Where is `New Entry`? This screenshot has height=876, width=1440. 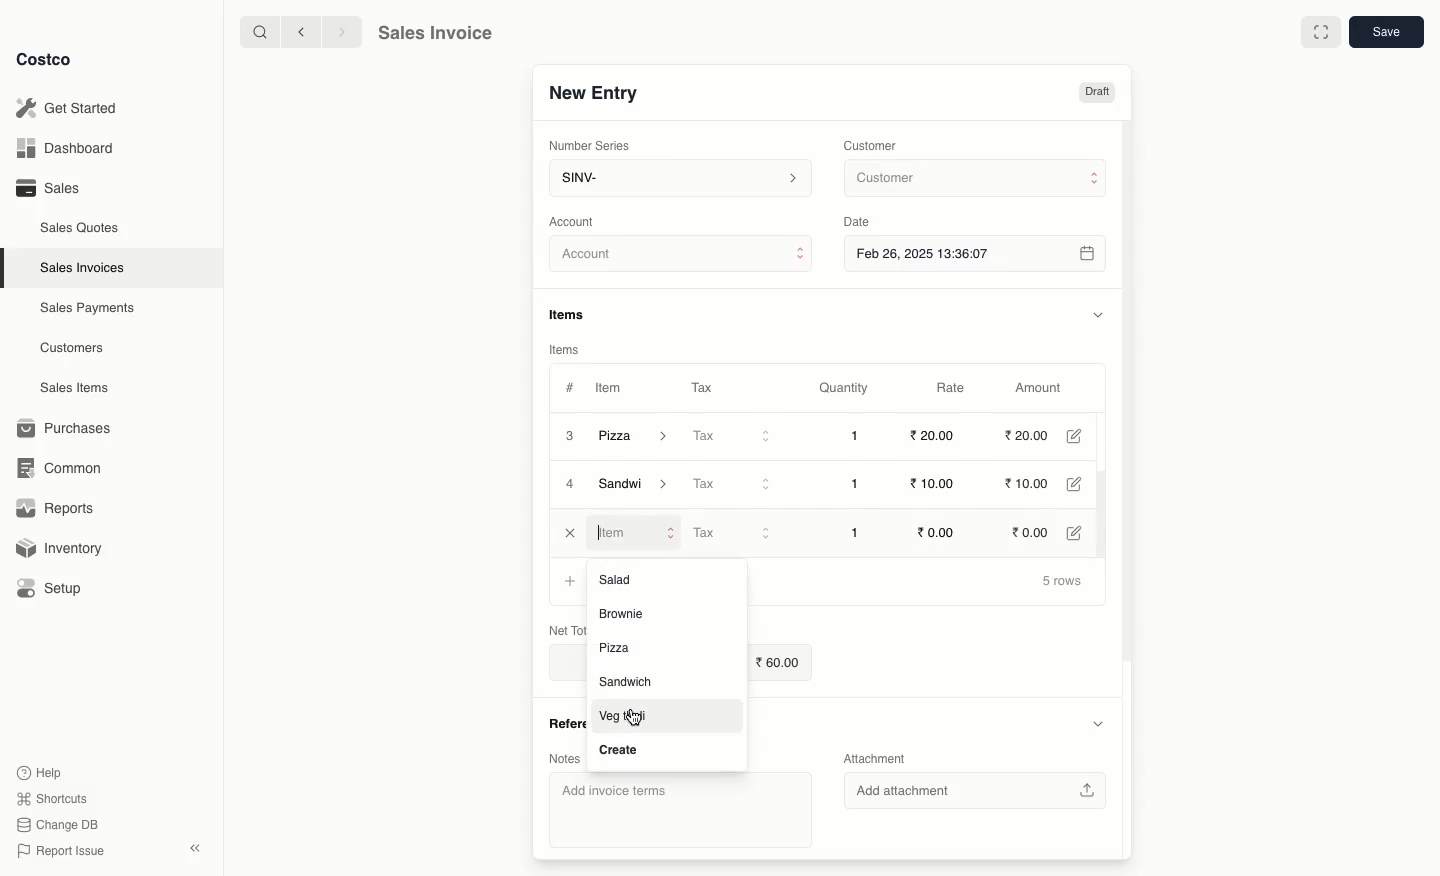
New Entry is located at coordinates (592, 92).